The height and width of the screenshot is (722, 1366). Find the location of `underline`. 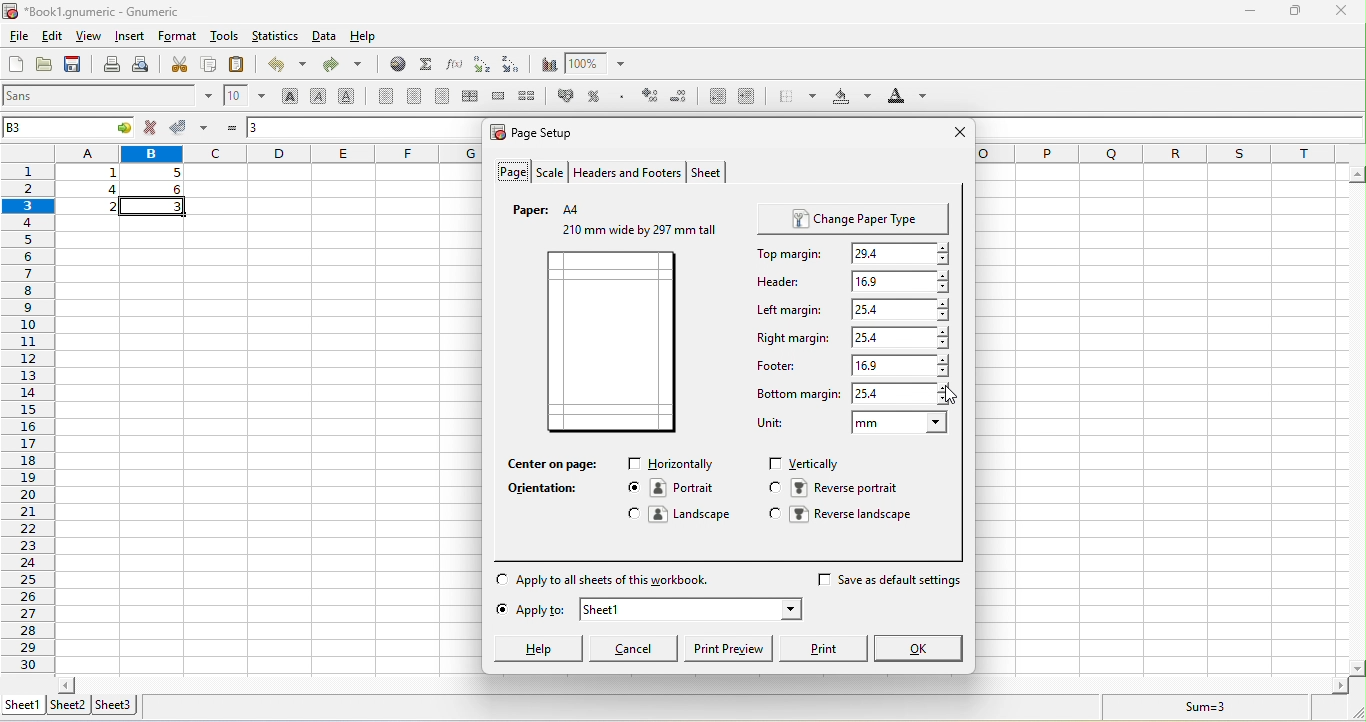

underline is located at coordinates (350, 96).